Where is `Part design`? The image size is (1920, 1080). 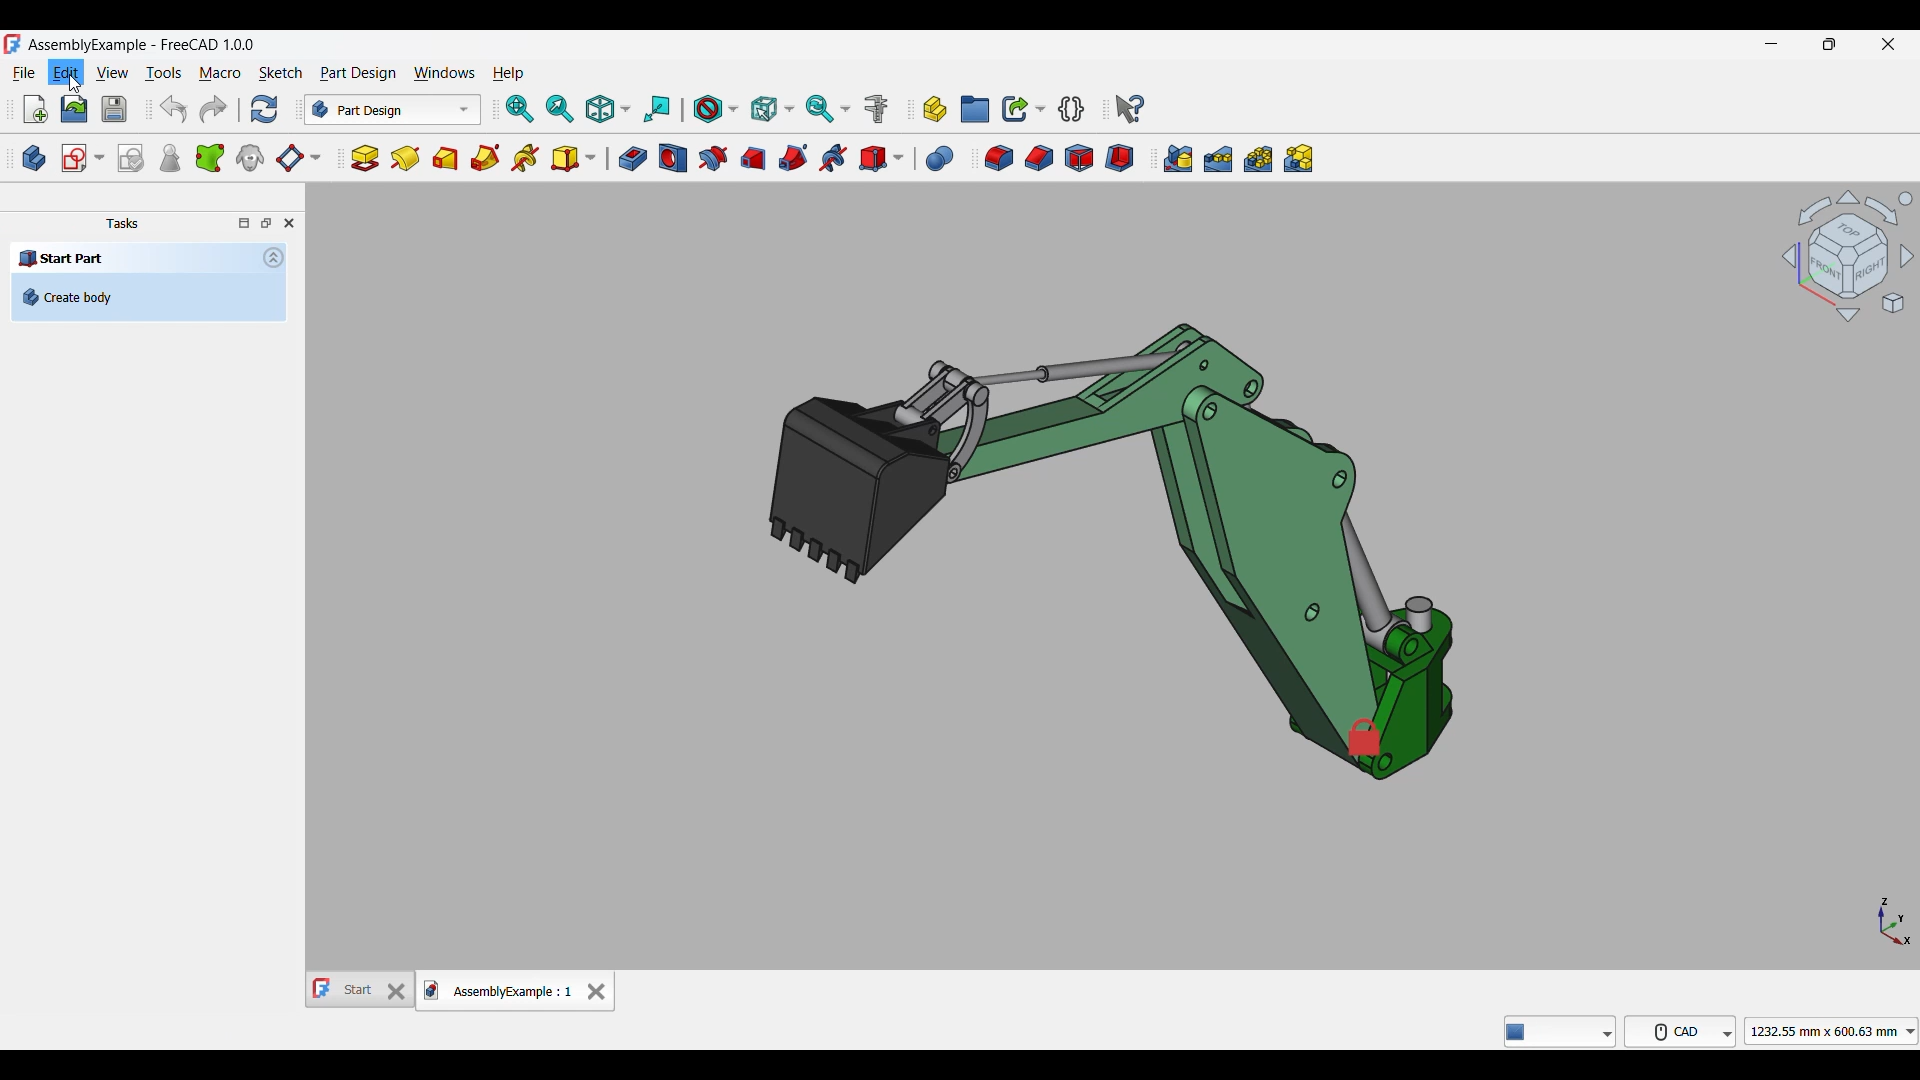
Part design is located at coordinates (358, 73).